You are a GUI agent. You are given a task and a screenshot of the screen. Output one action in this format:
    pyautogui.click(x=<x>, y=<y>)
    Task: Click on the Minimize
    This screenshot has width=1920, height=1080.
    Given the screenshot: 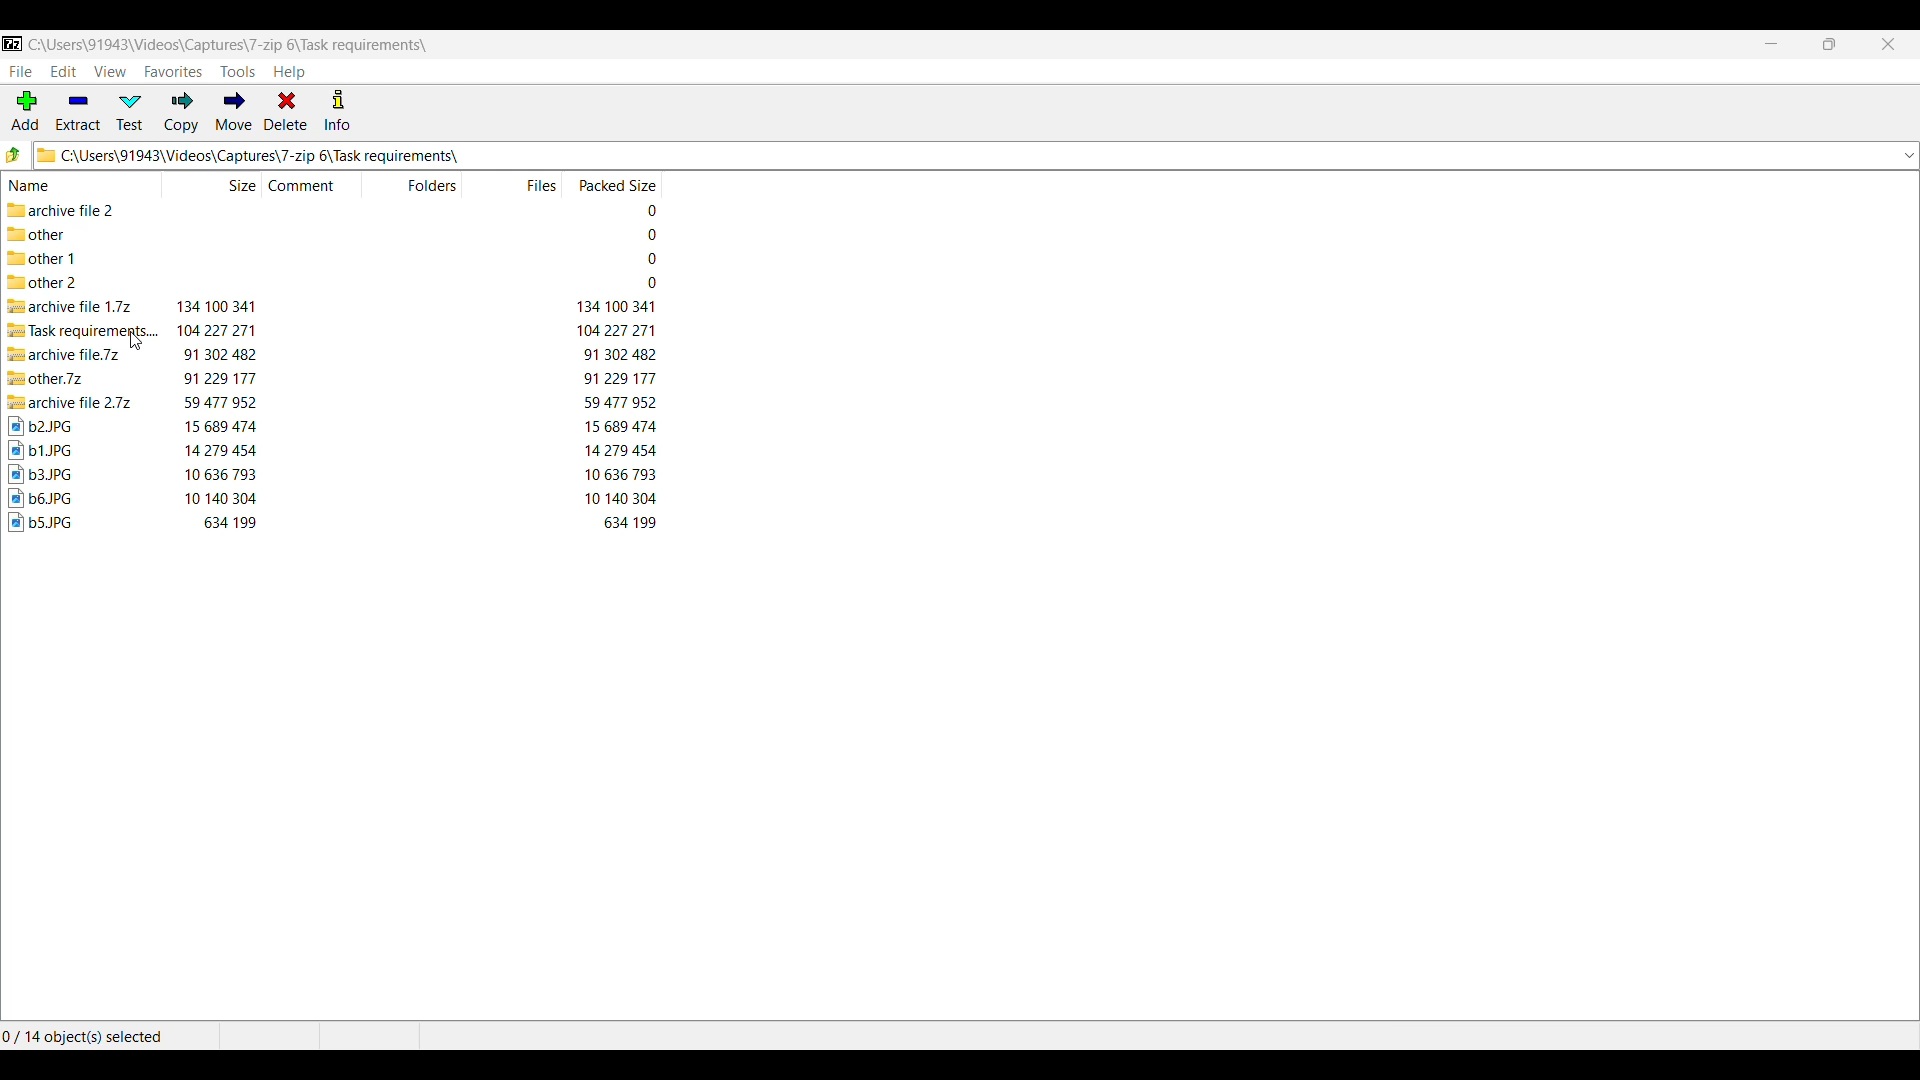 What is the action you would take?
    pyautogui.click(x=1772, y=44)
    